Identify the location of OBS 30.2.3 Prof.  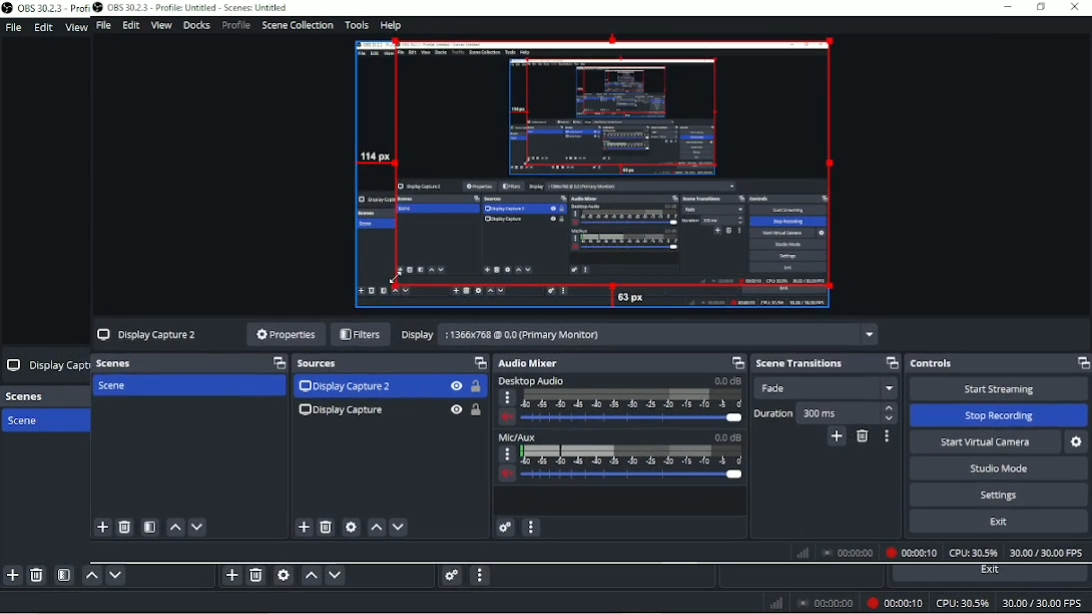
(45, 9).